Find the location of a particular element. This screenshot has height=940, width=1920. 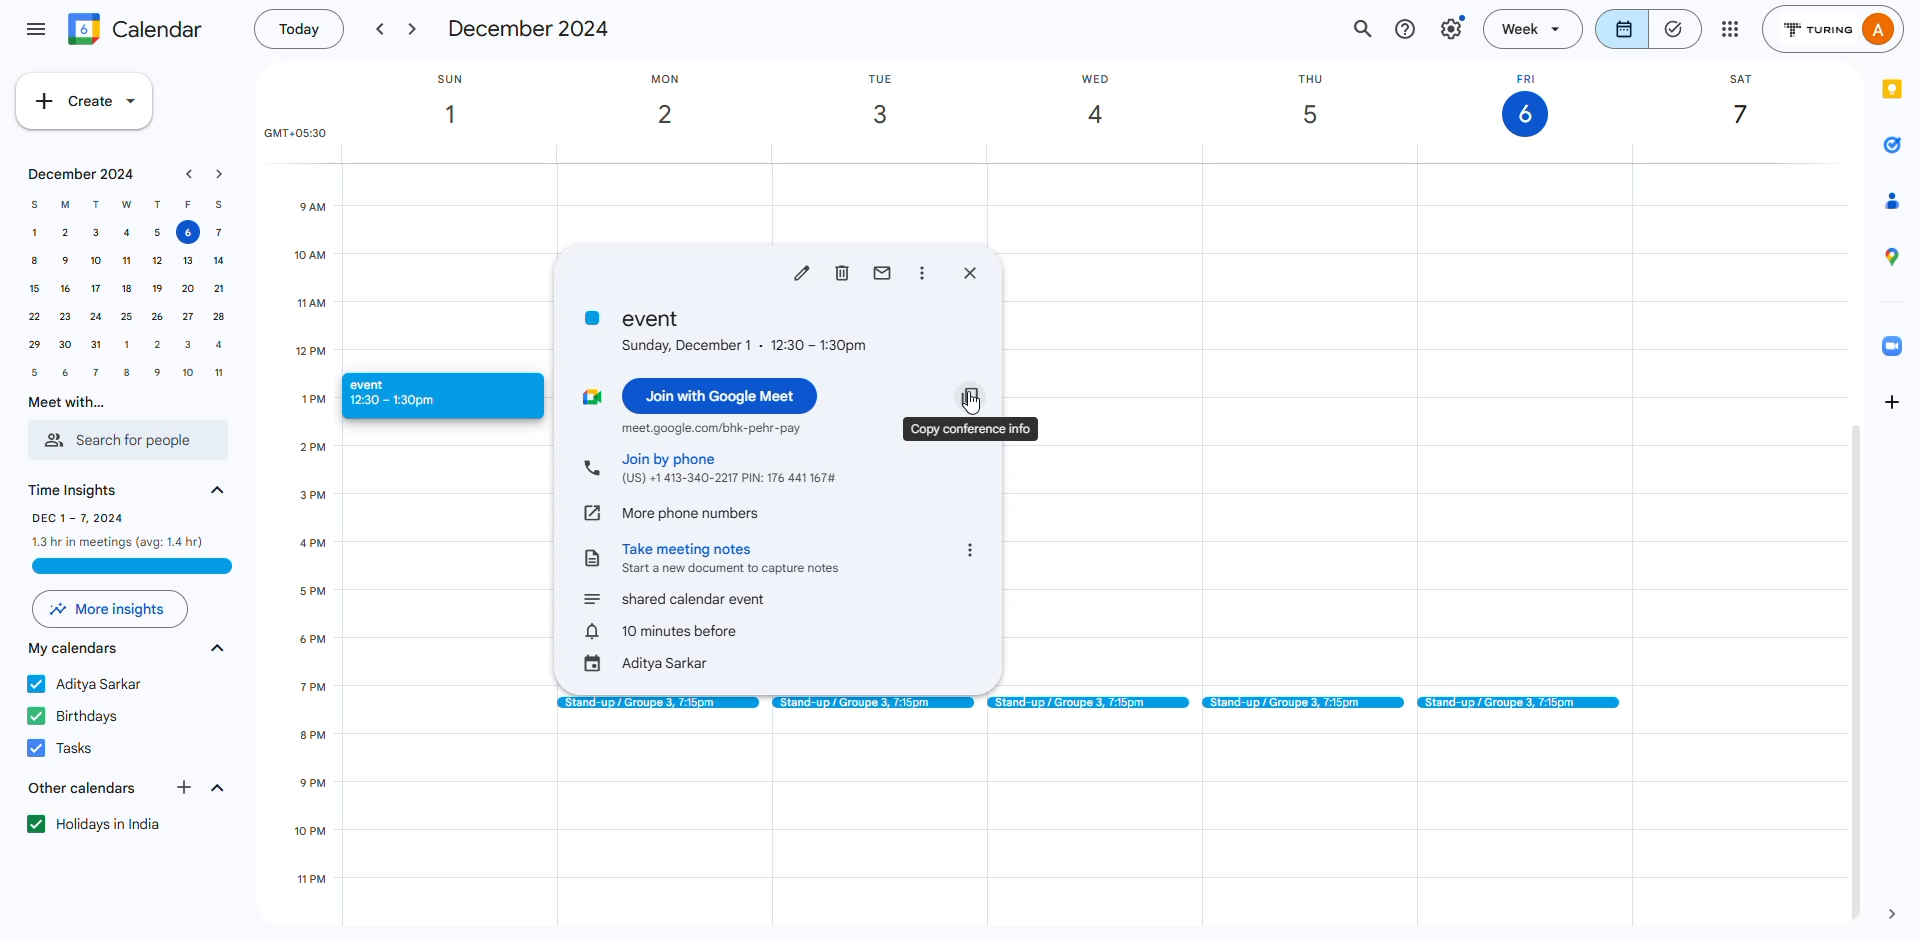

4 is located at coordinates (126, 232).